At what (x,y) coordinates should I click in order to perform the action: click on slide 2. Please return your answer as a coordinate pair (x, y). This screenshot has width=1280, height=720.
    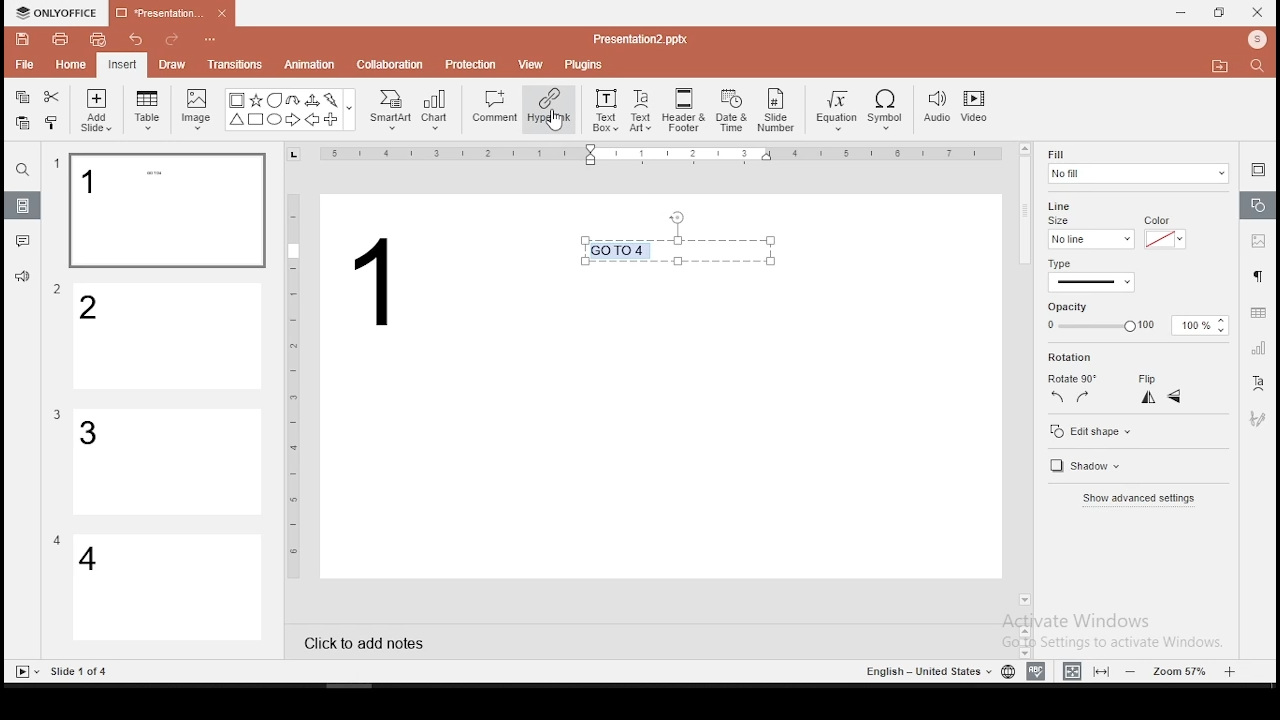
    Looking at the image, I should click on (169, 337).